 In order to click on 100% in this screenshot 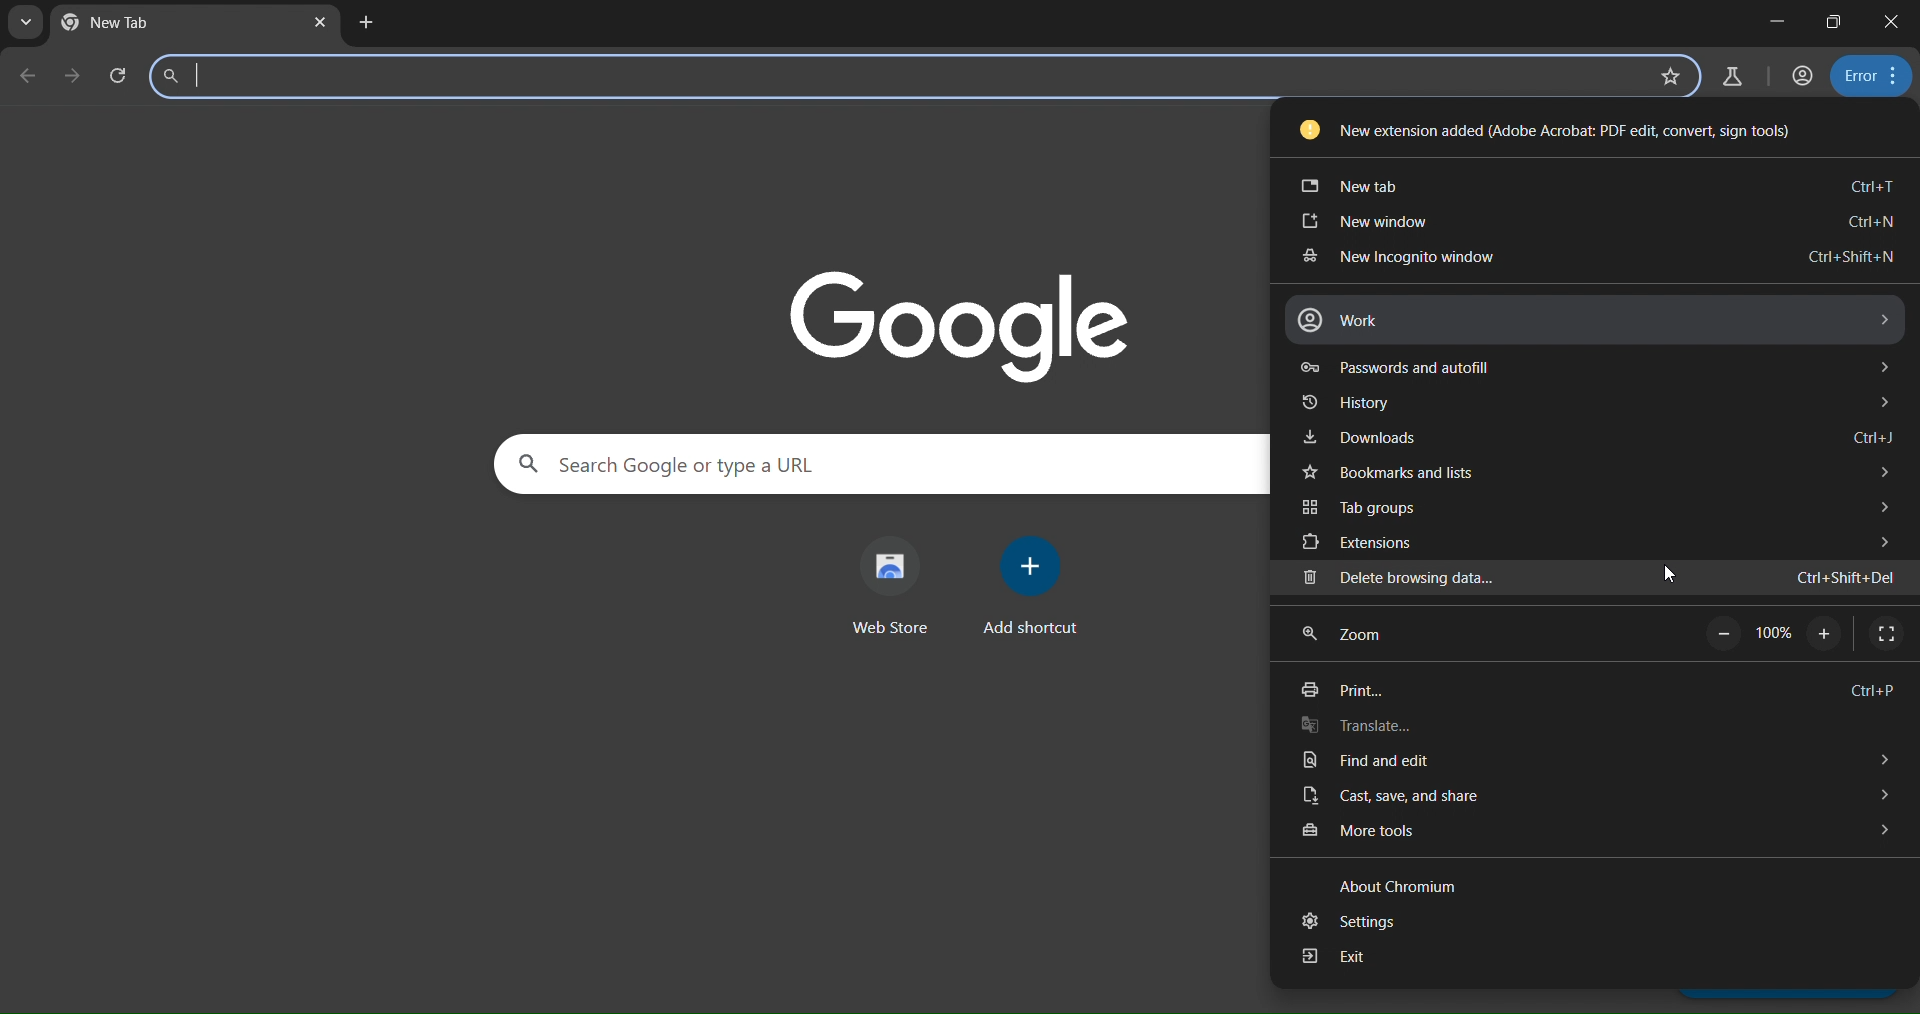, I will do `click(1775, 631)`.